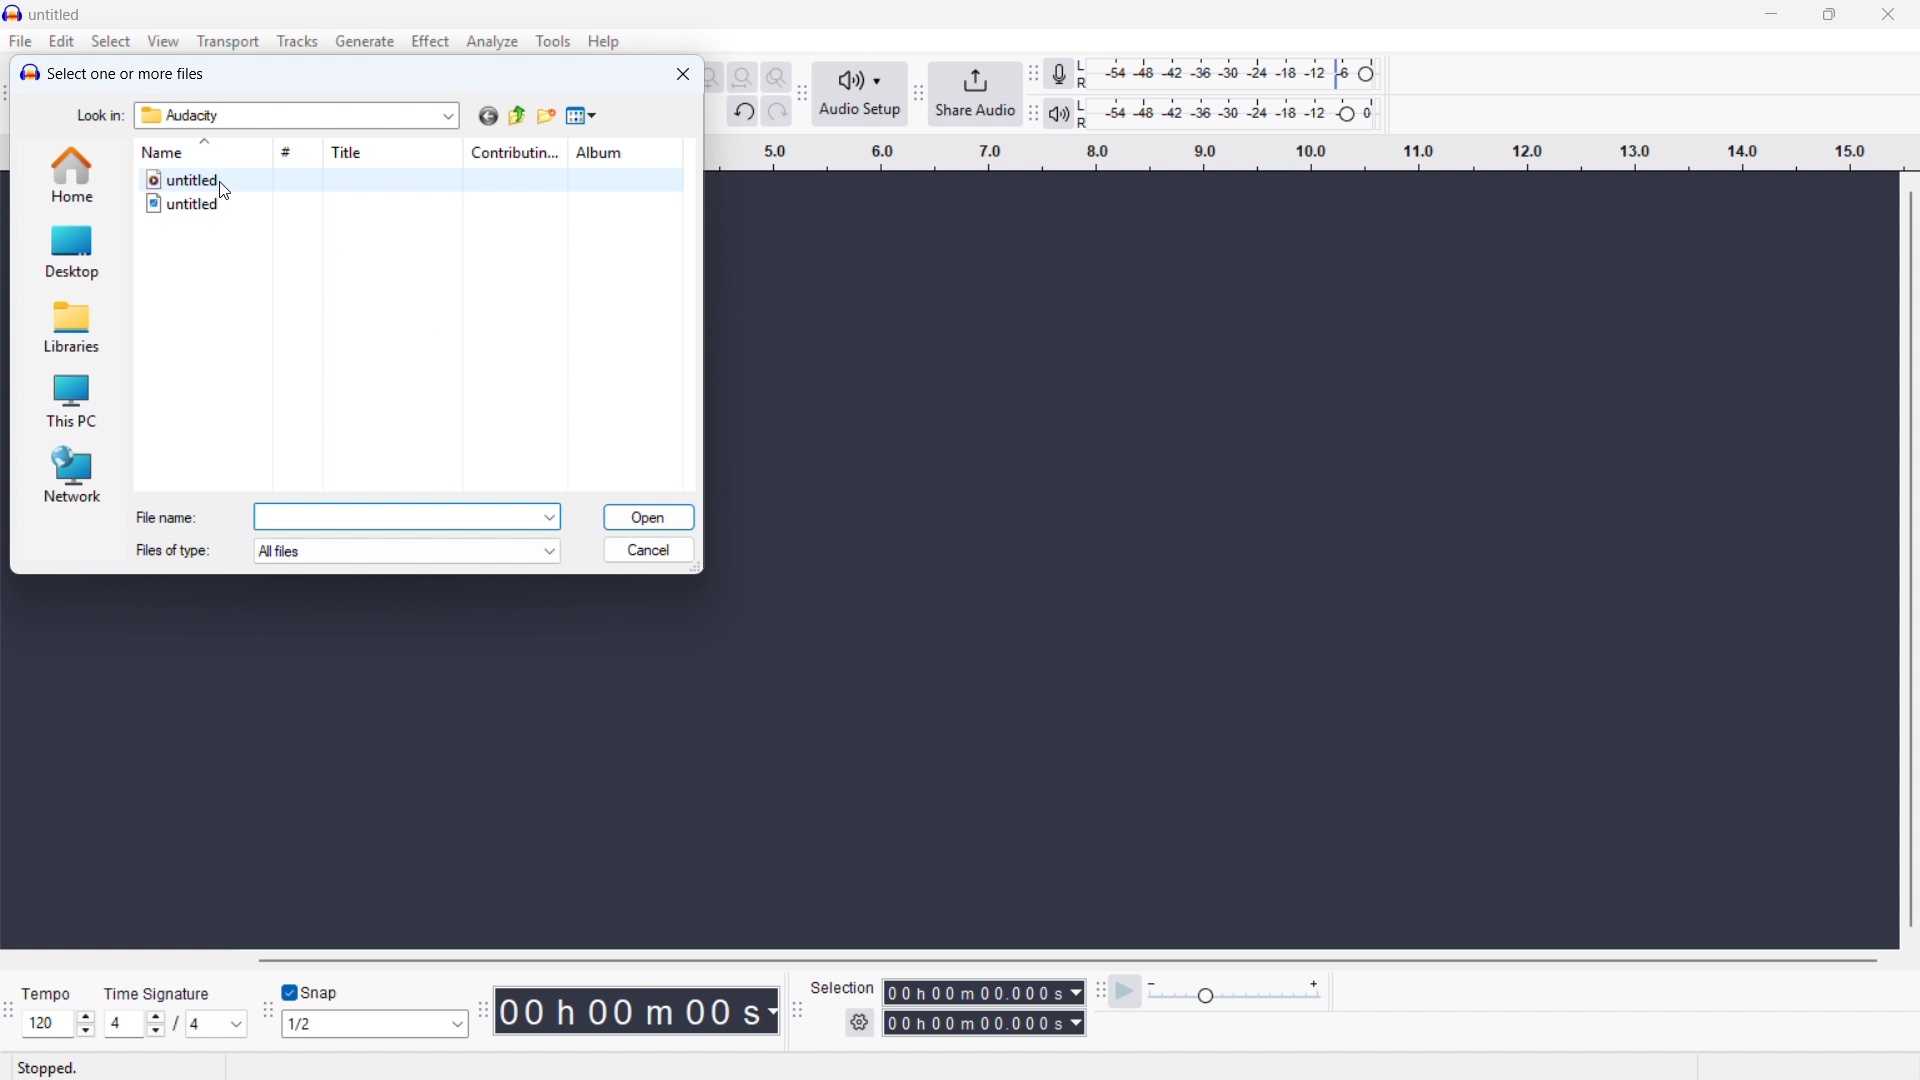 The width and height of the screenshot is (1920, 1080). Describe the element at coordinates (1235, 991) in the screenshot. I see `` at that location.